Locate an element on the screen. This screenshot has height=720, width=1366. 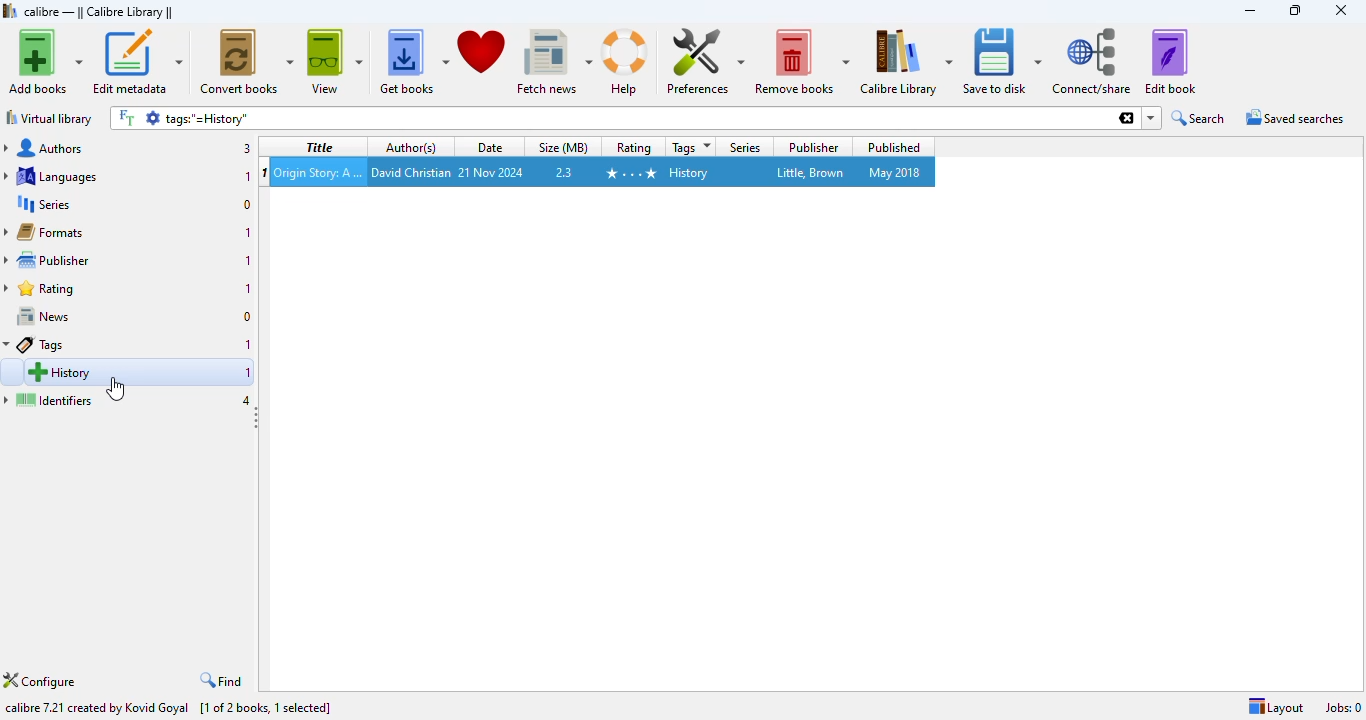
save to disk is located at coordinates (1003, 61).